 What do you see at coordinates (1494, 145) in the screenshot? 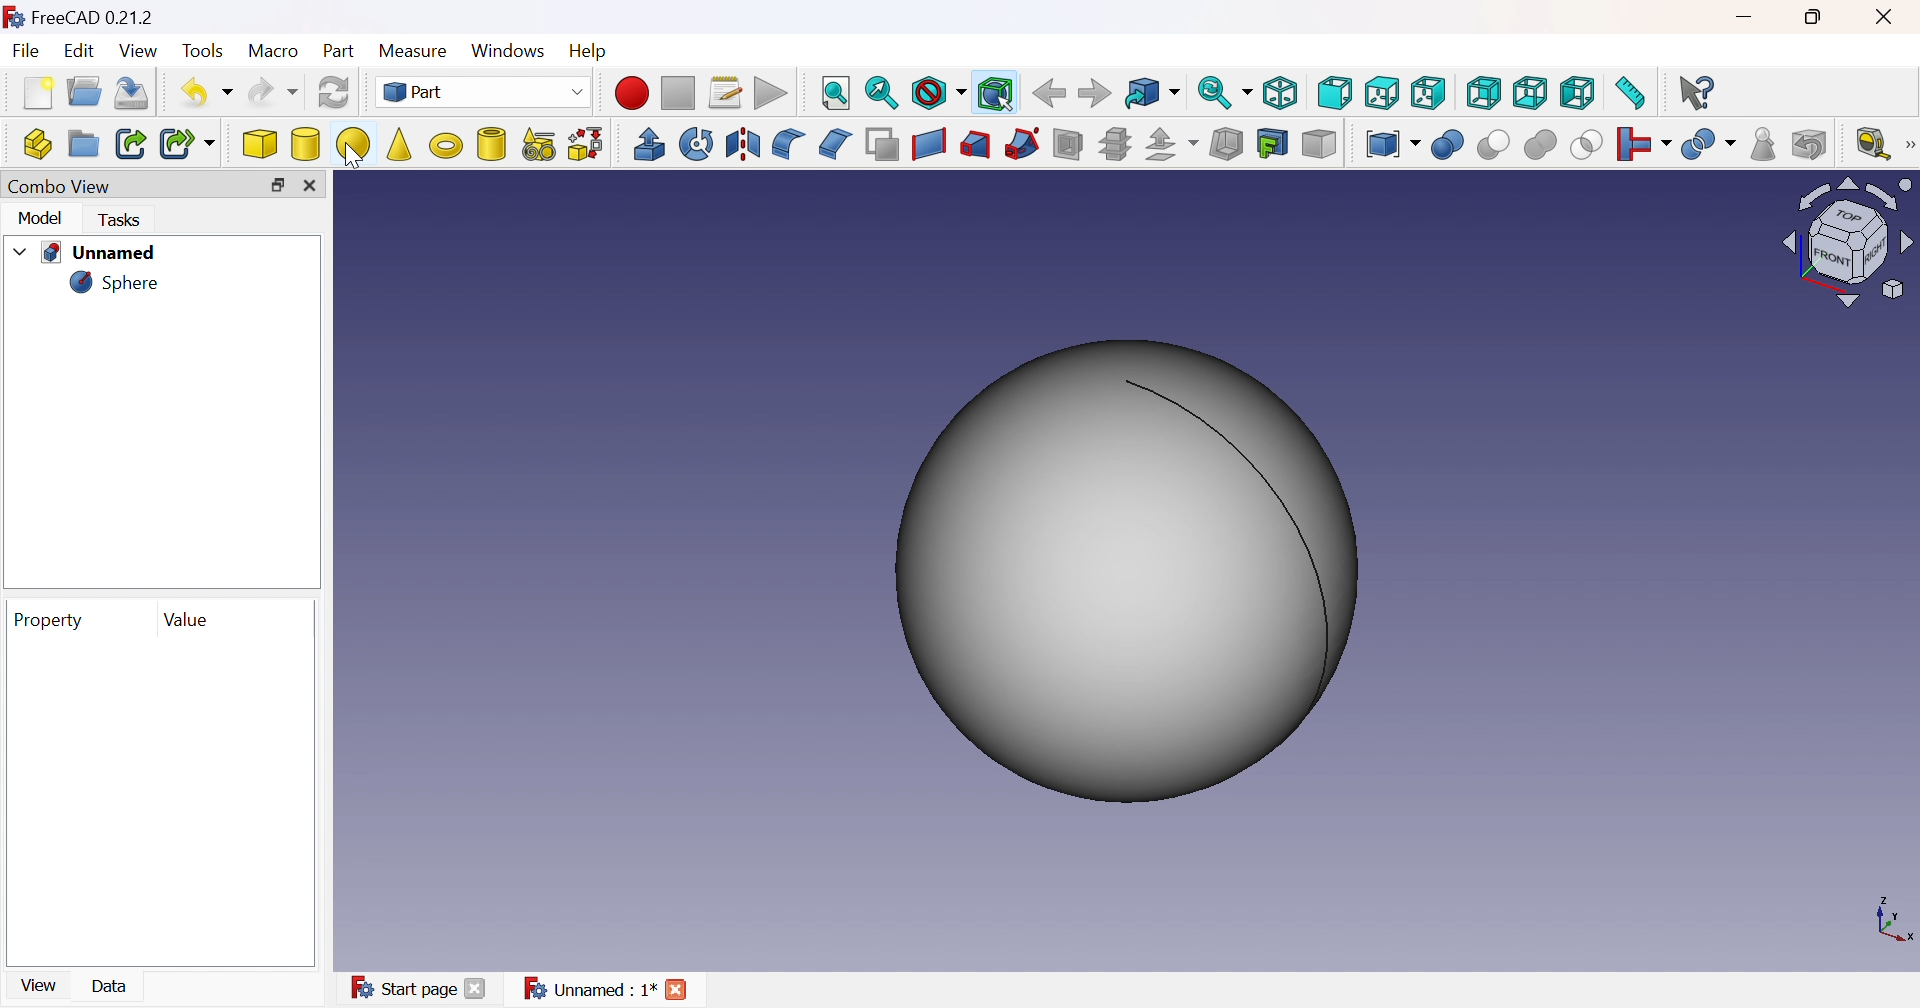
I see `Cut` at bounding box center [1494, 145].